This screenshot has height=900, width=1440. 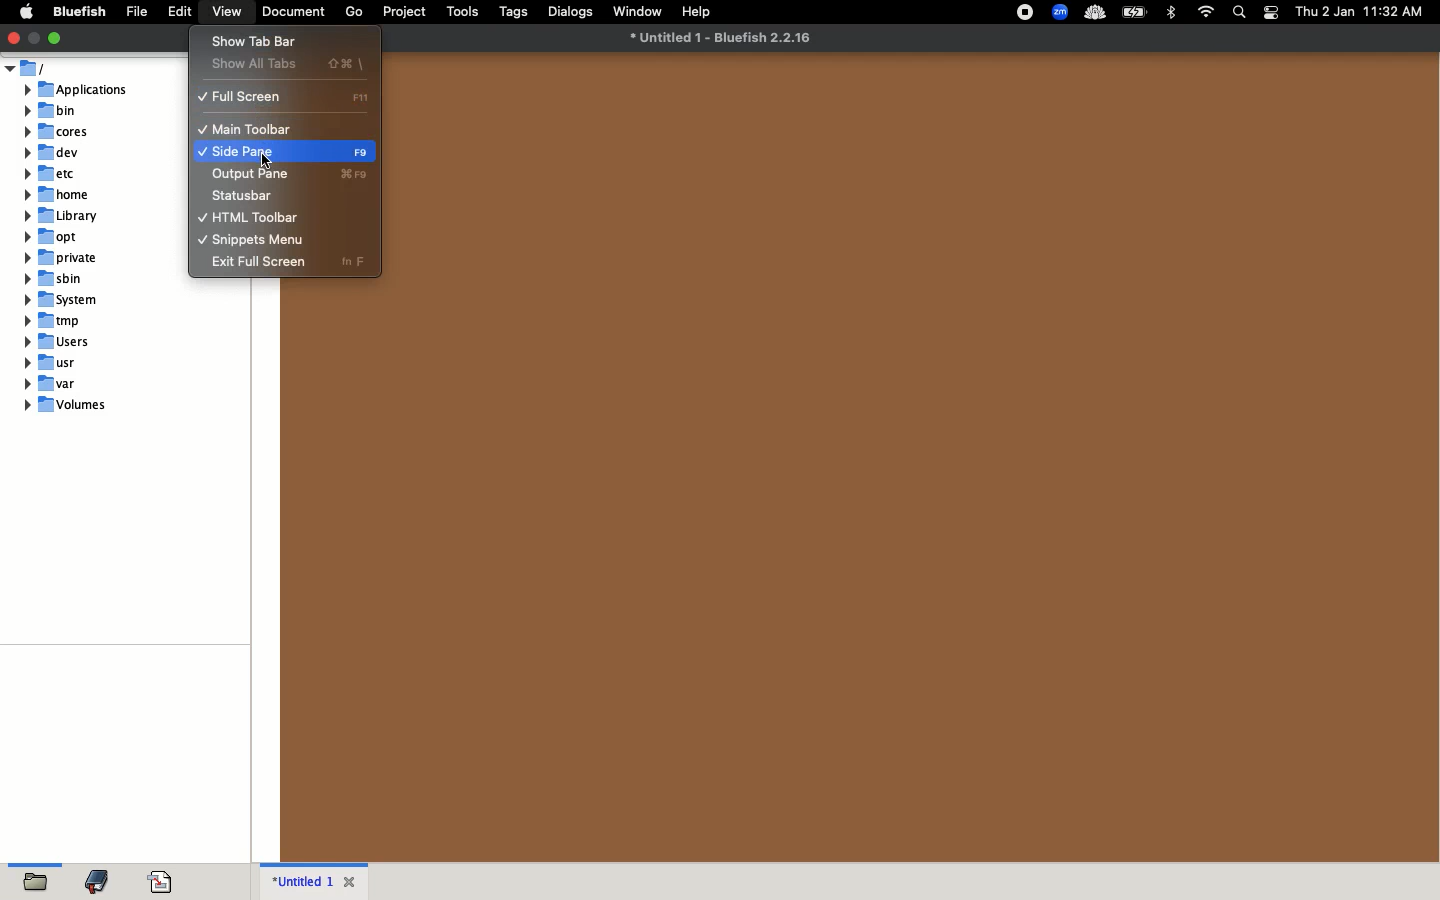 I want to click on help, so click(x=698, y=12).